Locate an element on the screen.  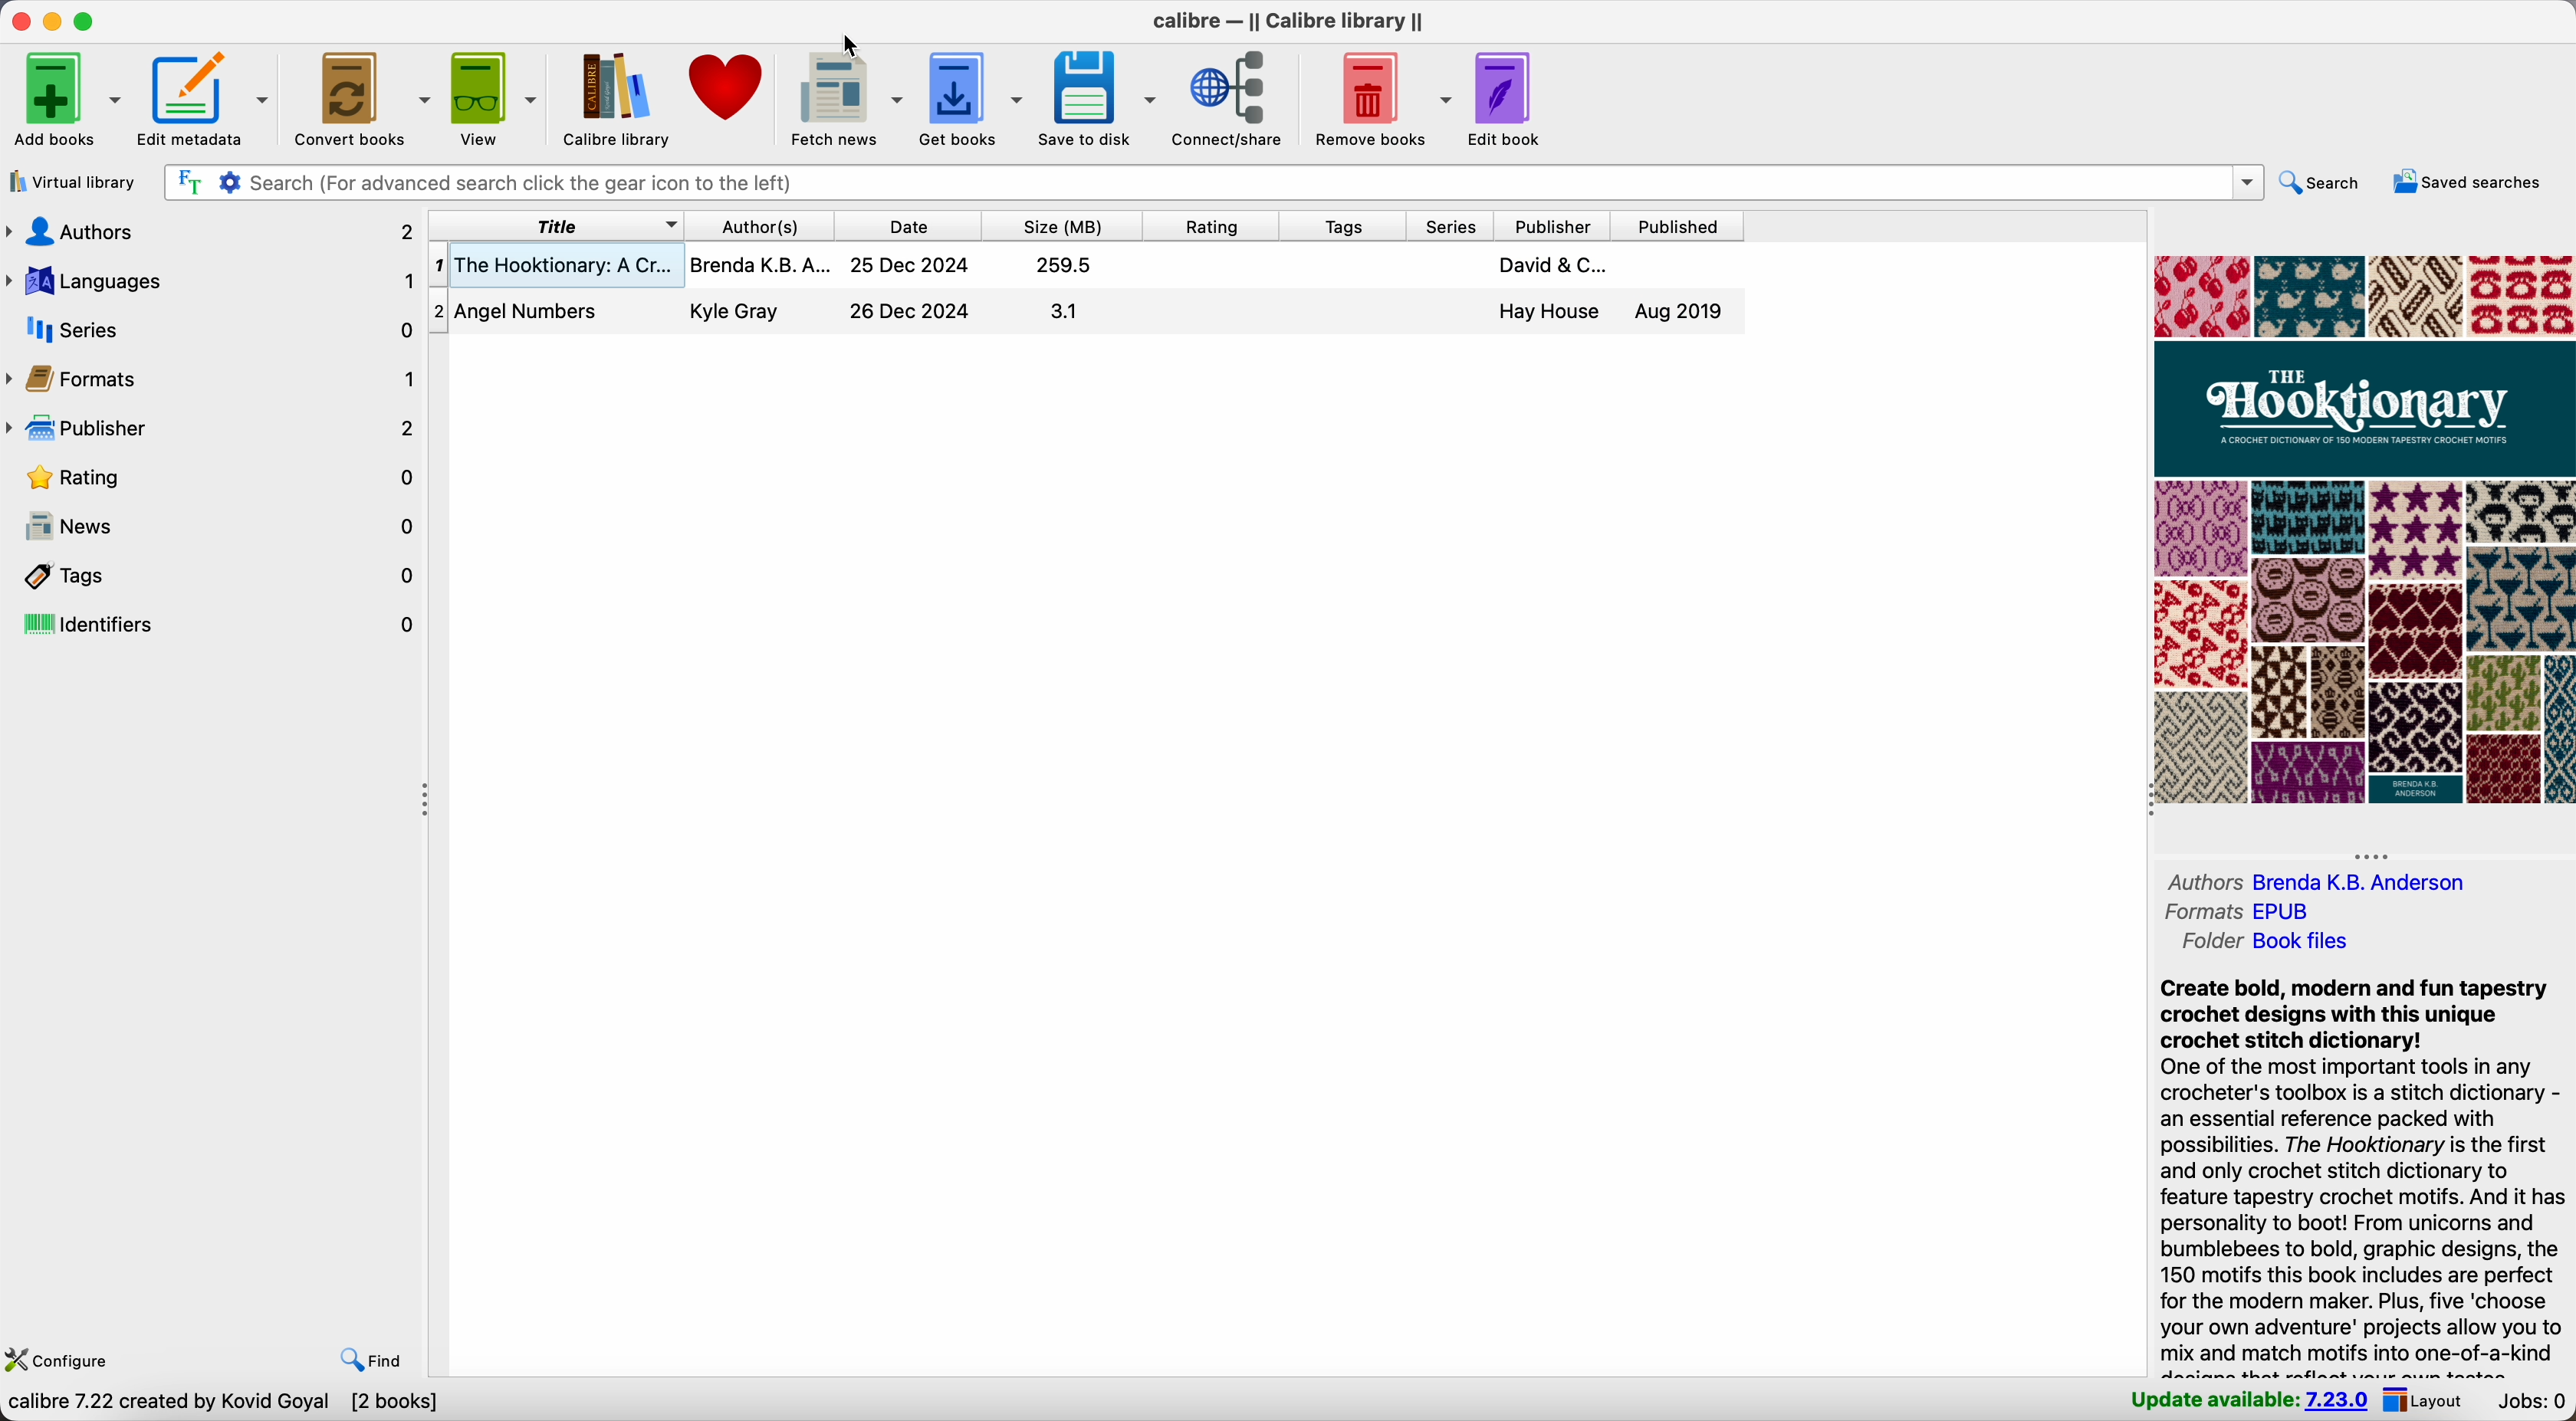
publisher is located at coordinates (1554, 225).